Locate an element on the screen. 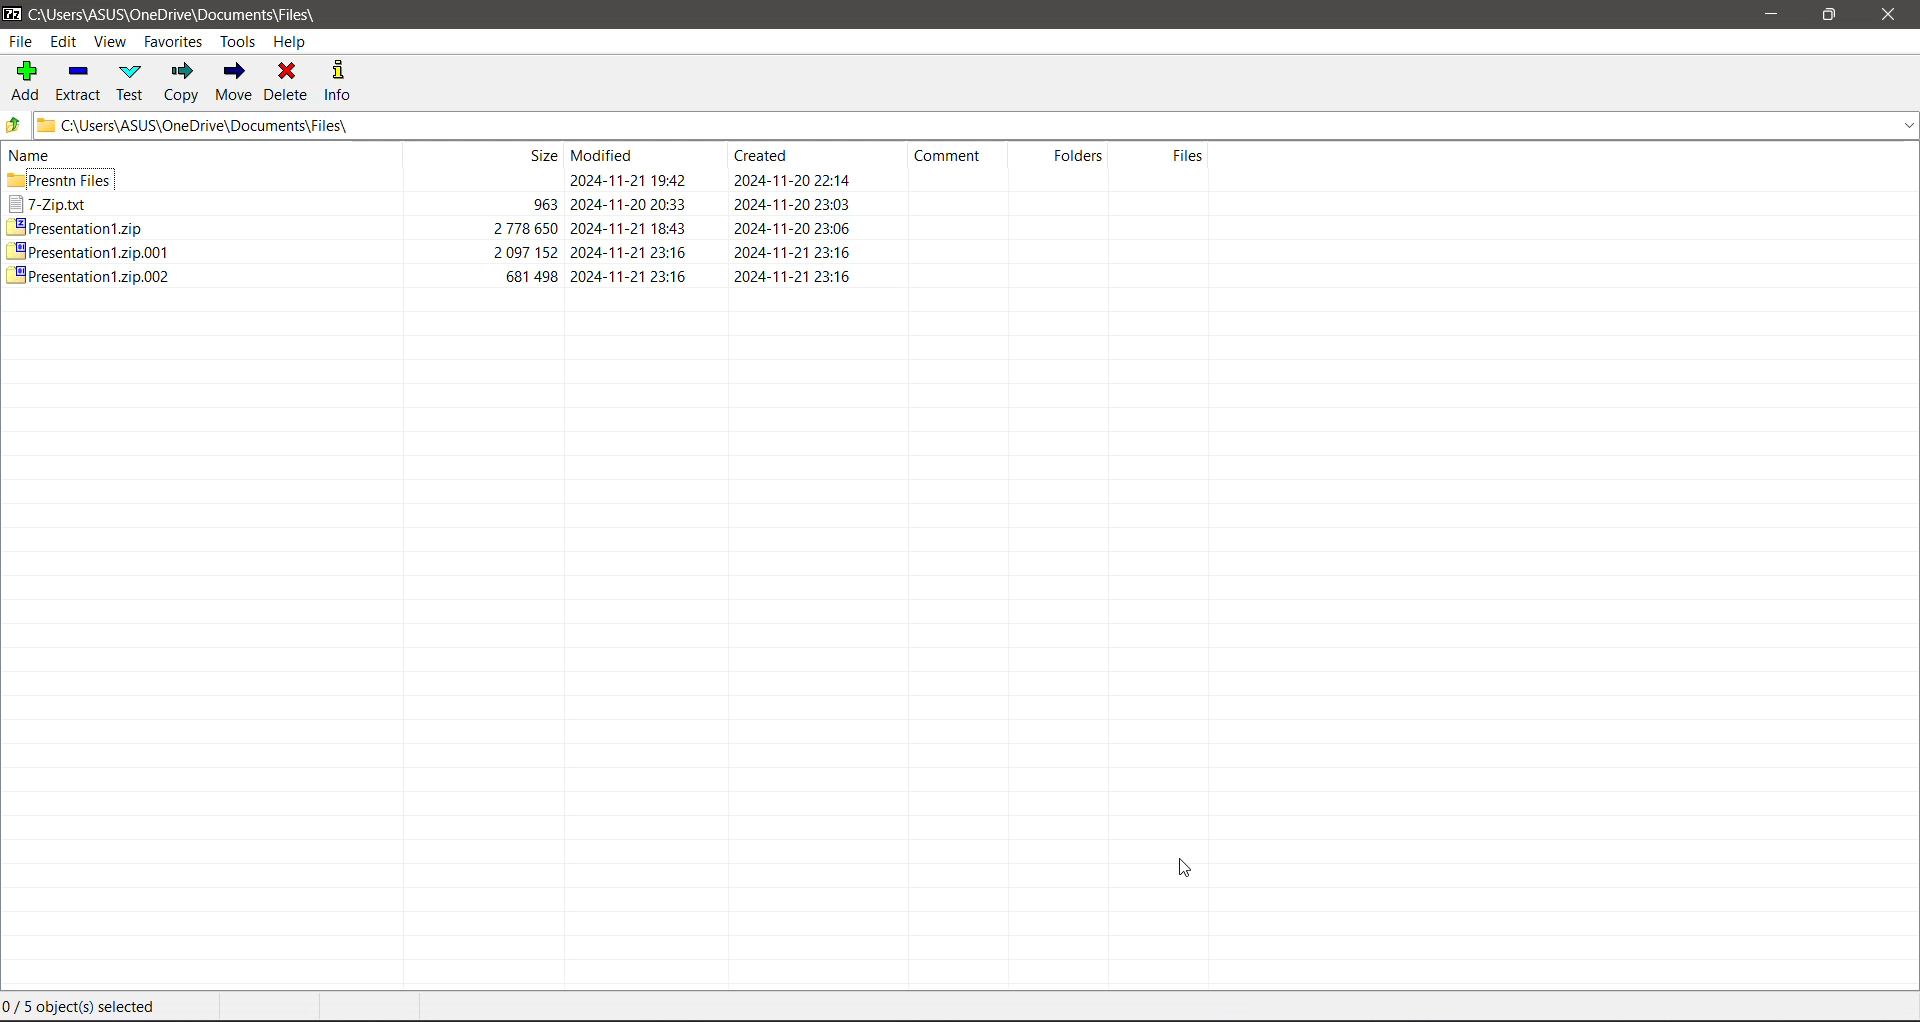 Image resolution: width=1920 pixels, height=1022 pixels. name is located at coordinates (35, 159).